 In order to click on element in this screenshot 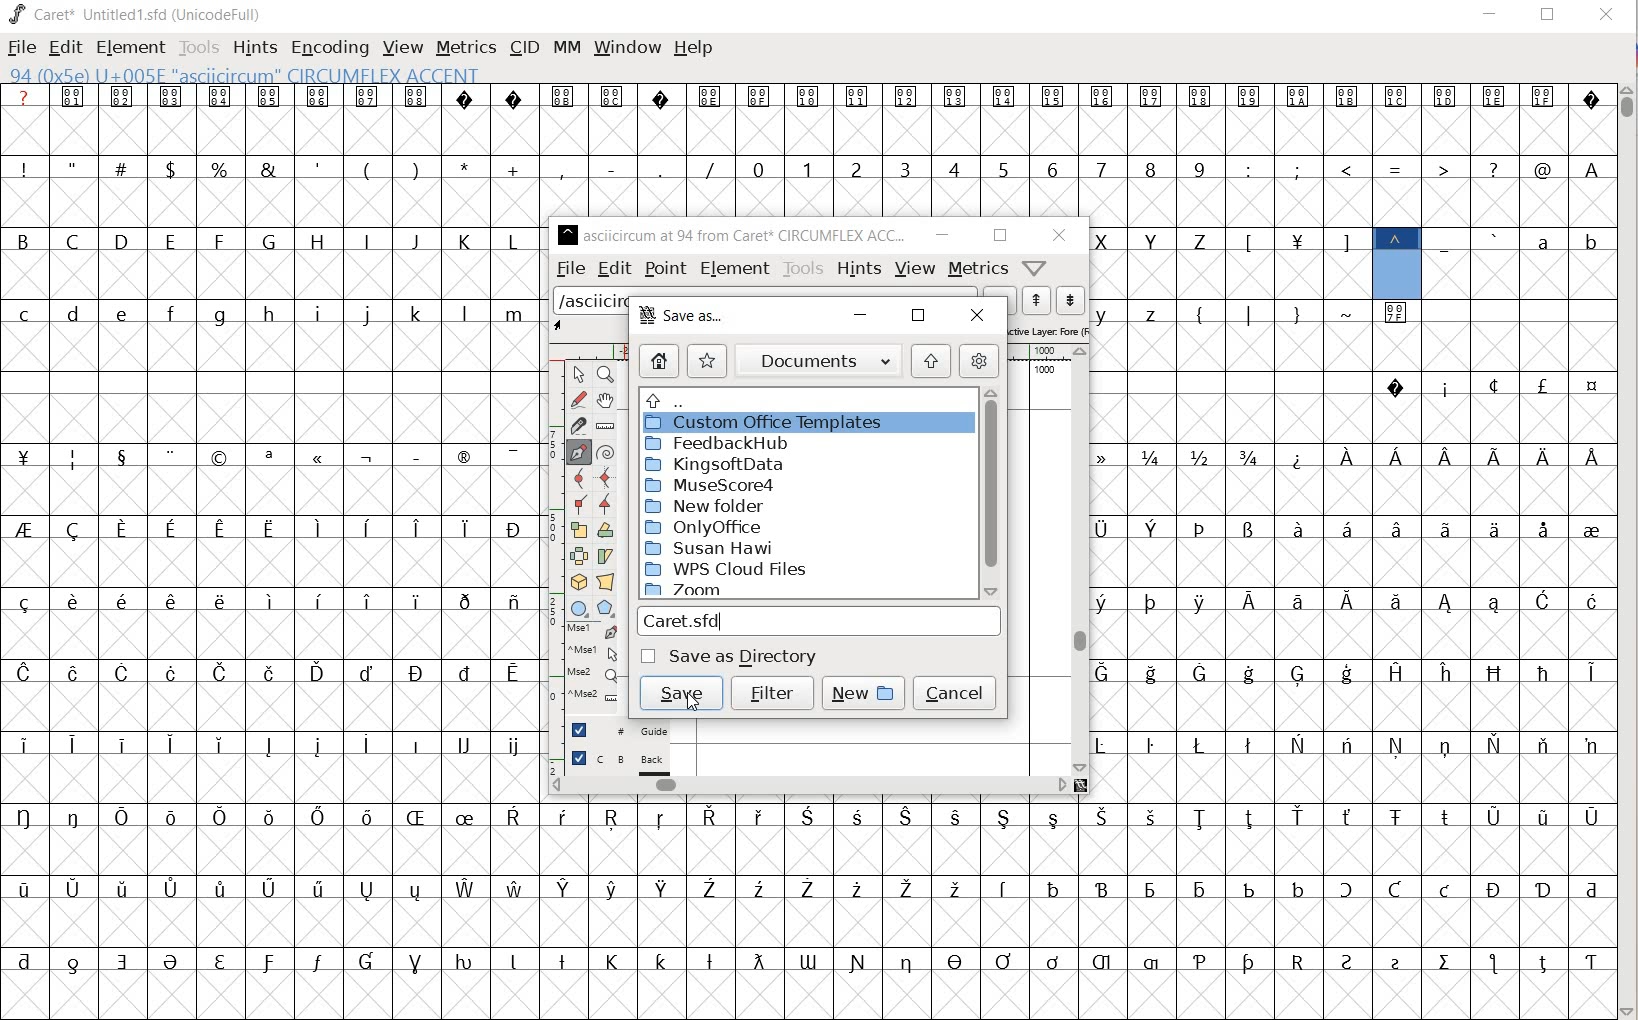, I will do `click(735, 268)`.